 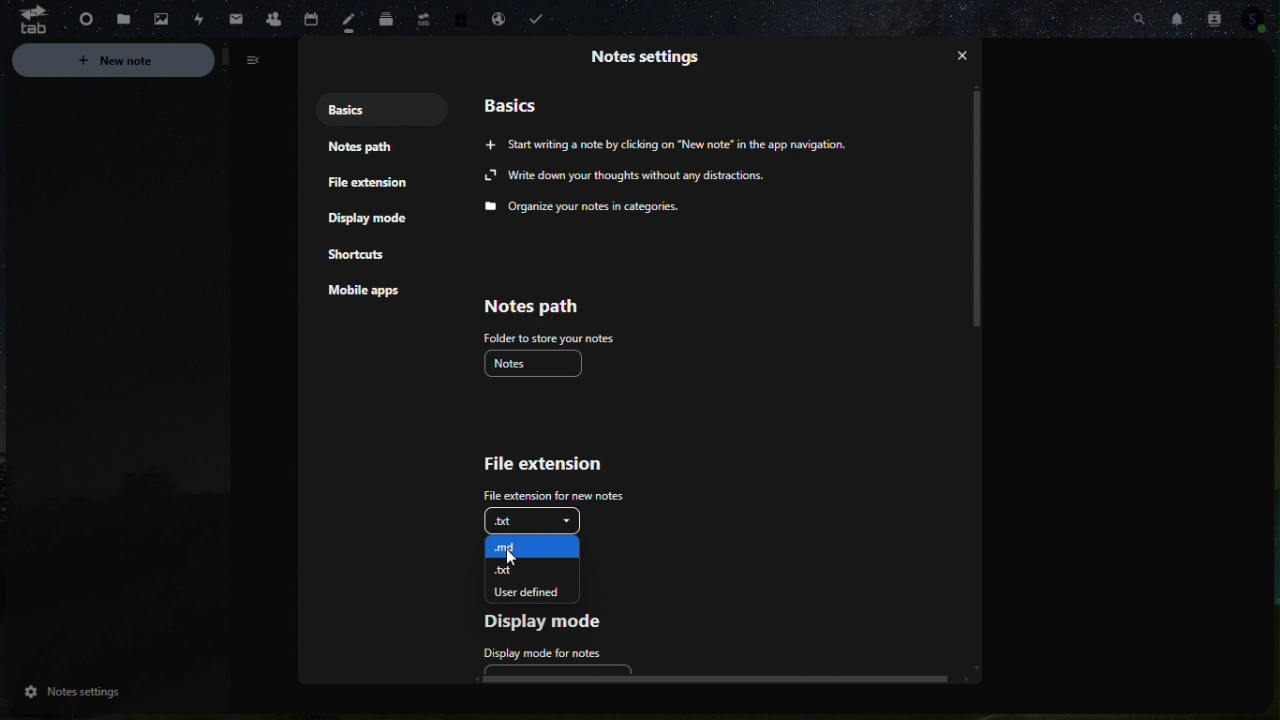 I want to click on .txt, so click(x=533, y=519).